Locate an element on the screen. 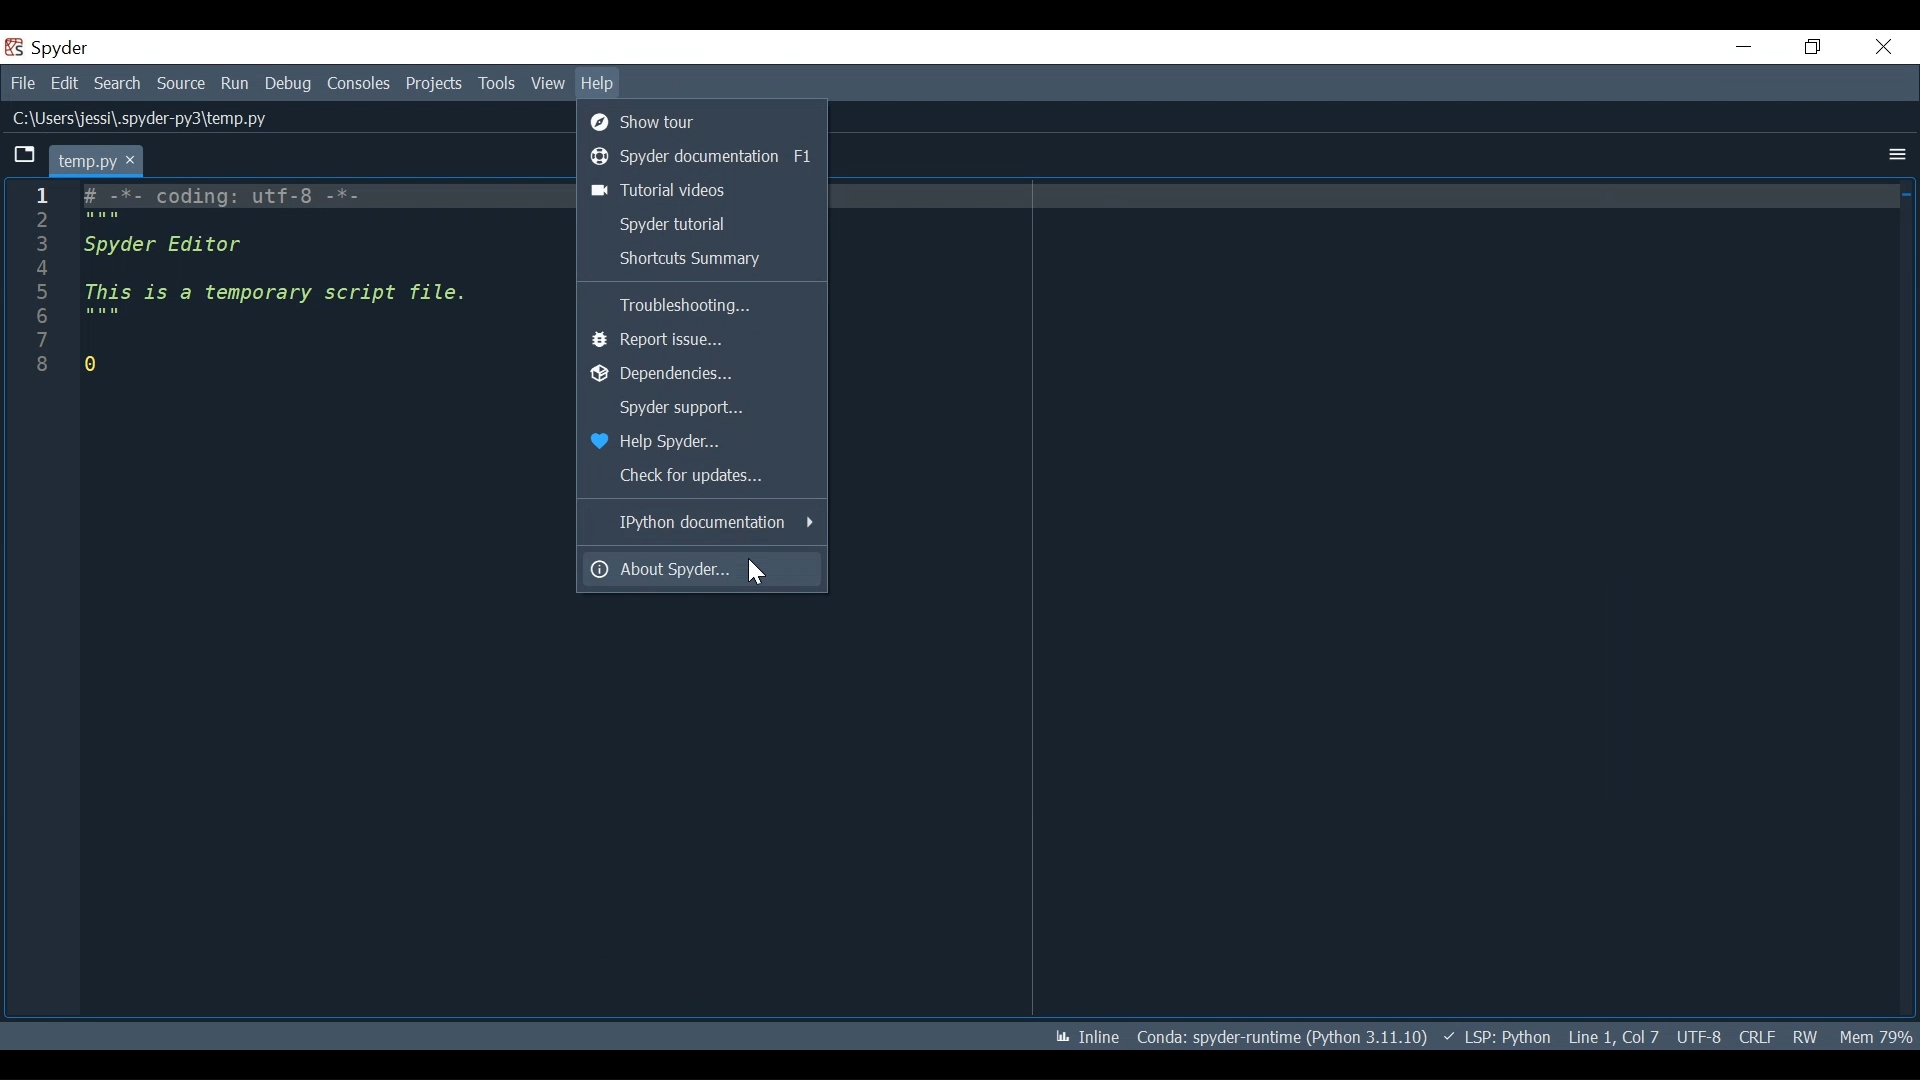 This screenshot has width=1920, height=1080. Search is located at coordinates (117, 83).